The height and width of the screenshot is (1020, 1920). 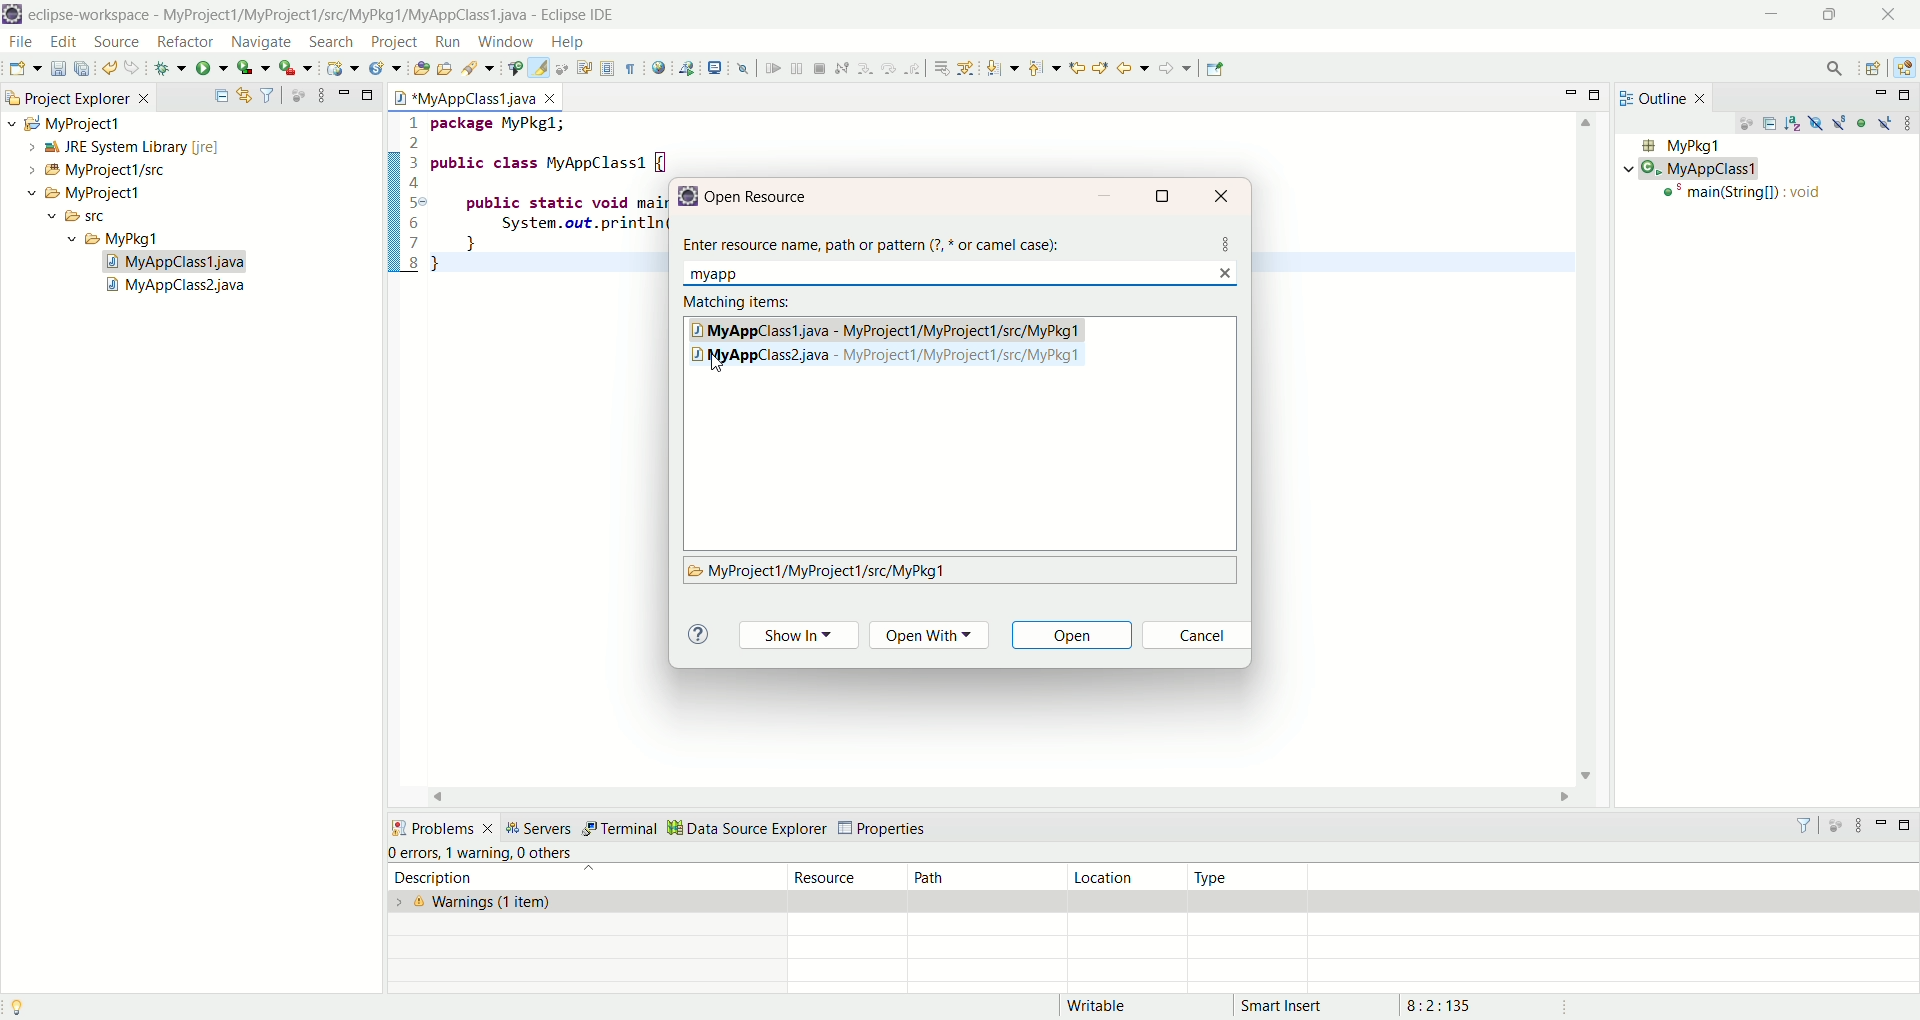 I want to click on resource, so click(x=850, y=876).